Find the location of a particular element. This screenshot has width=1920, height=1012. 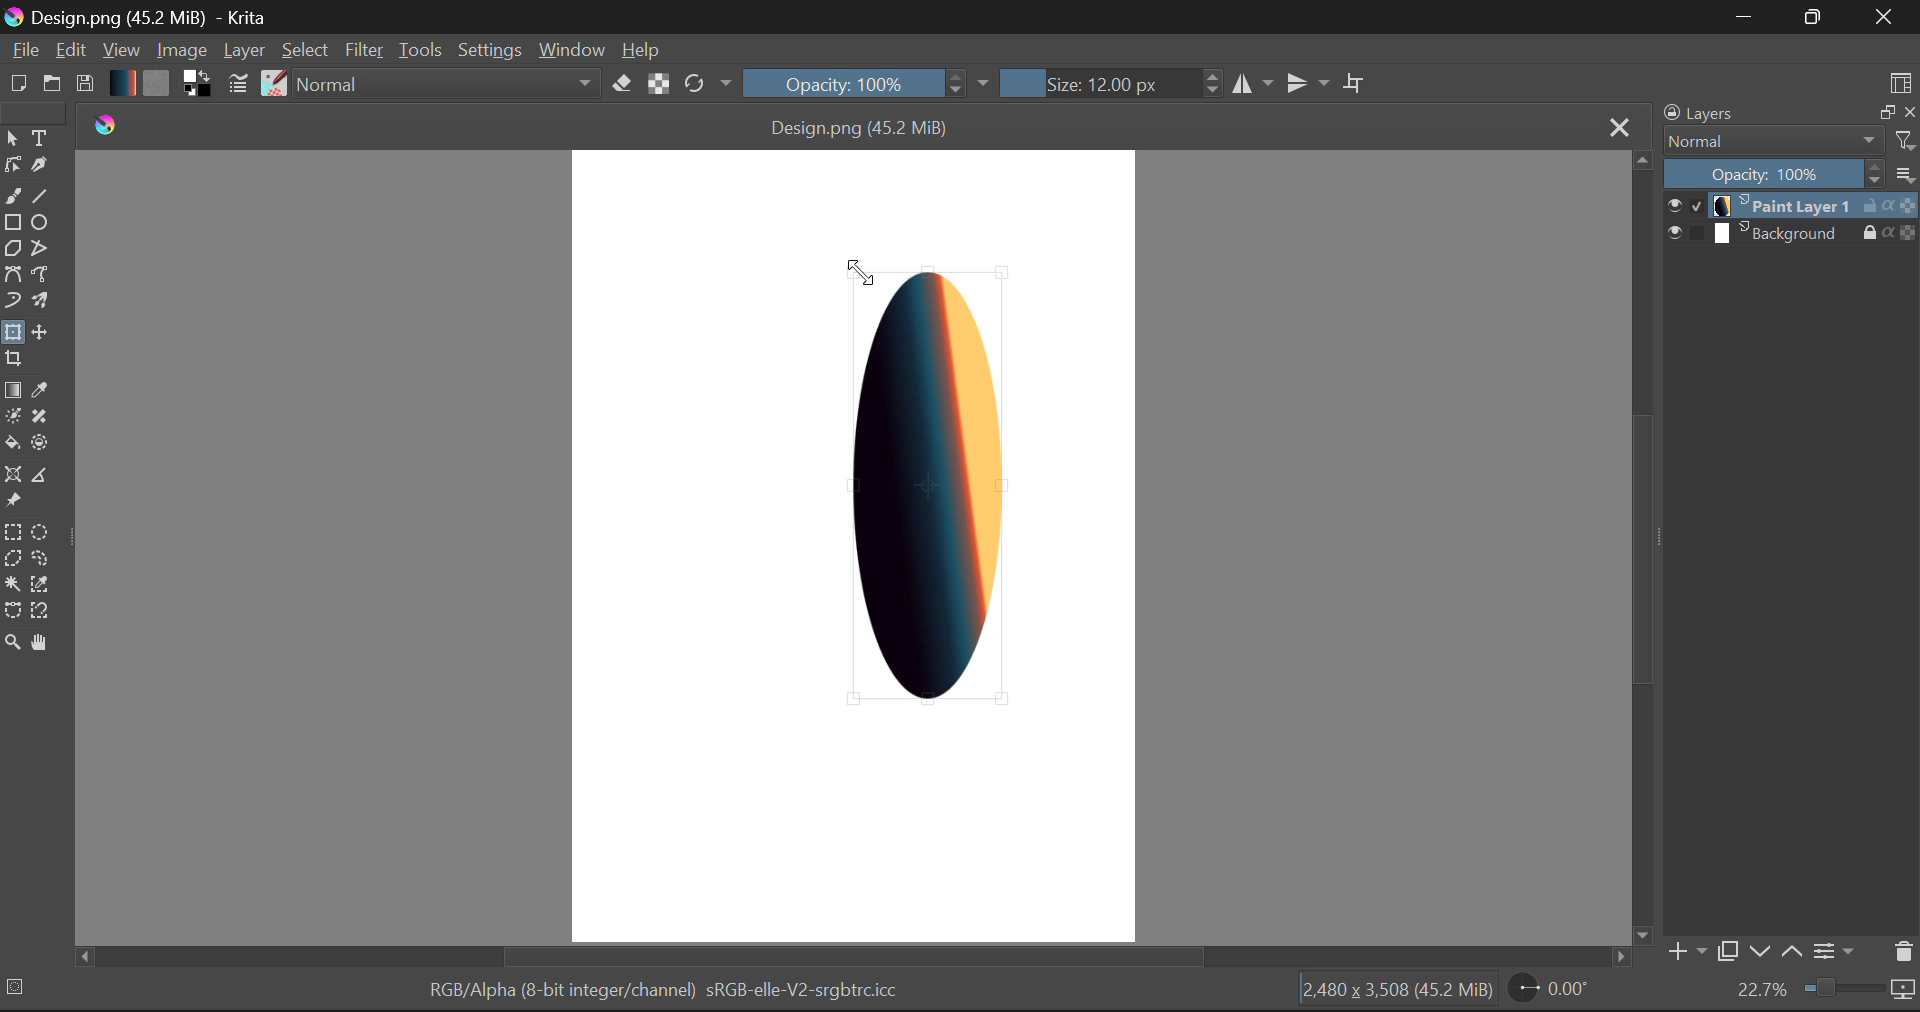

Text is located at coordinates (41, 139).